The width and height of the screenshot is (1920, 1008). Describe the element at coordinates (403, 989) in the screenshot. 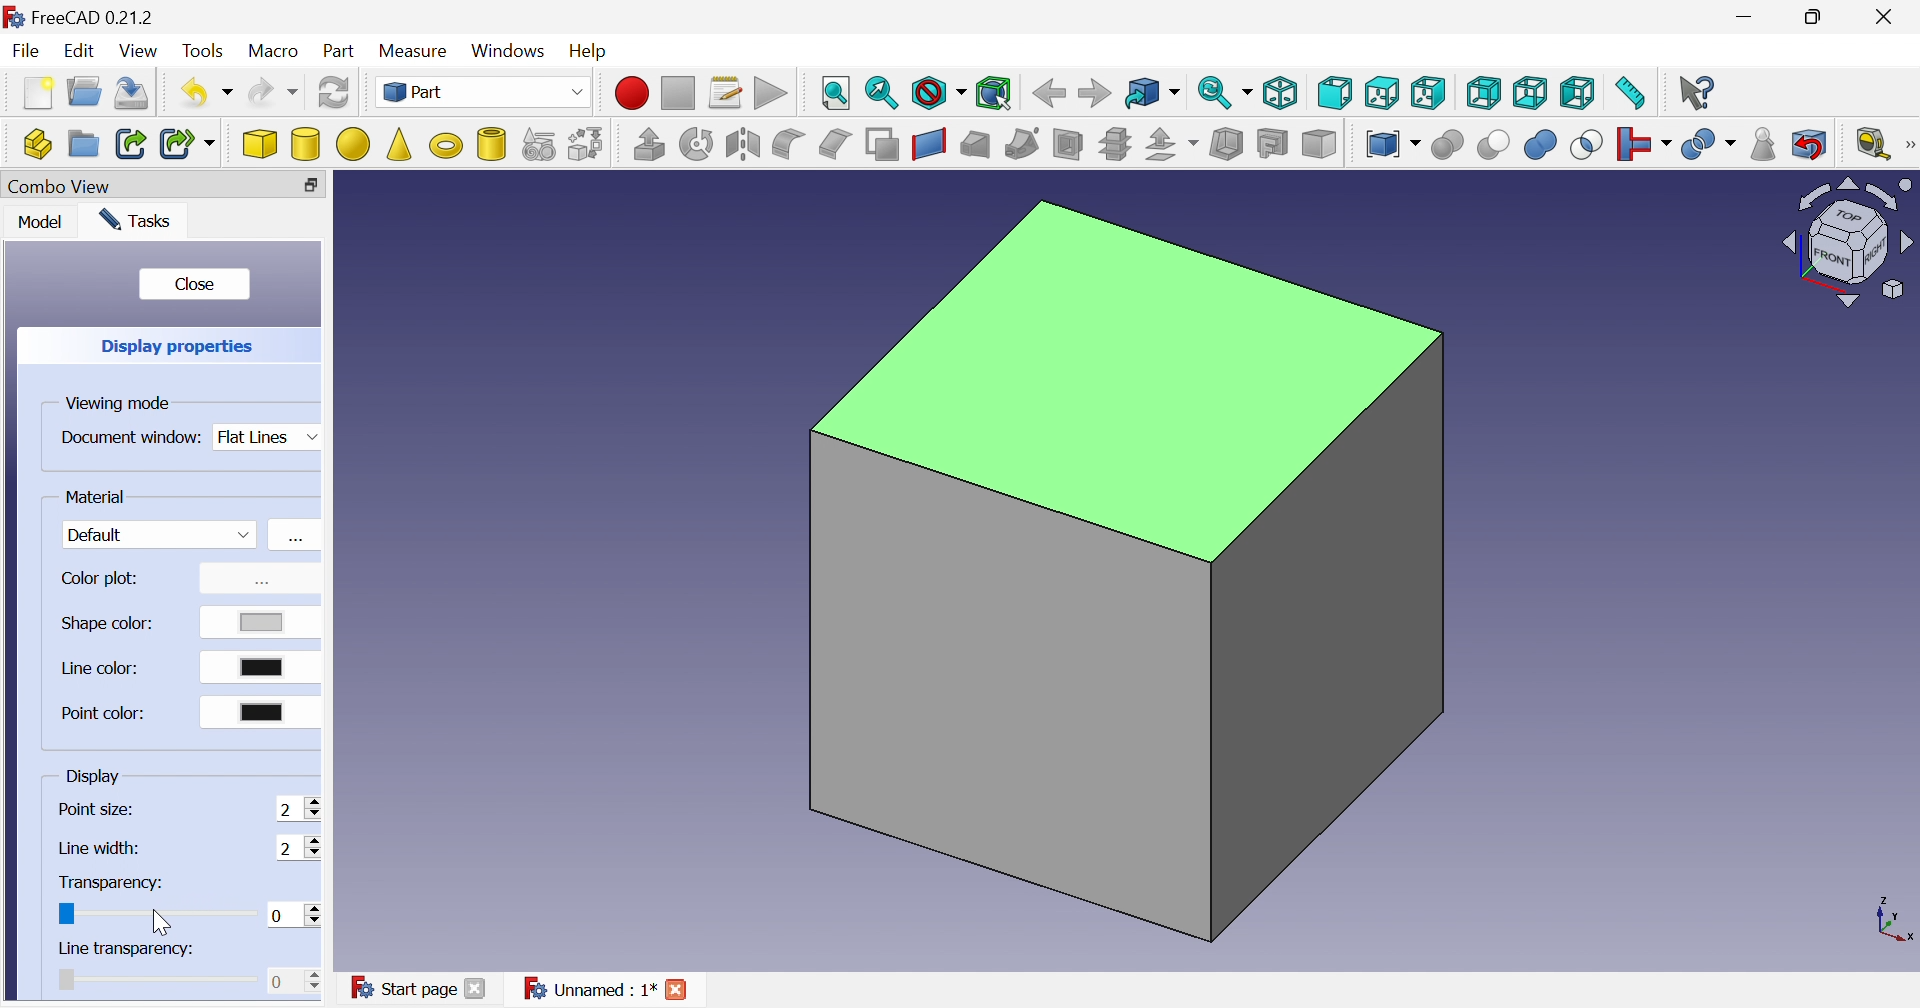

I see `Start page` at that location.